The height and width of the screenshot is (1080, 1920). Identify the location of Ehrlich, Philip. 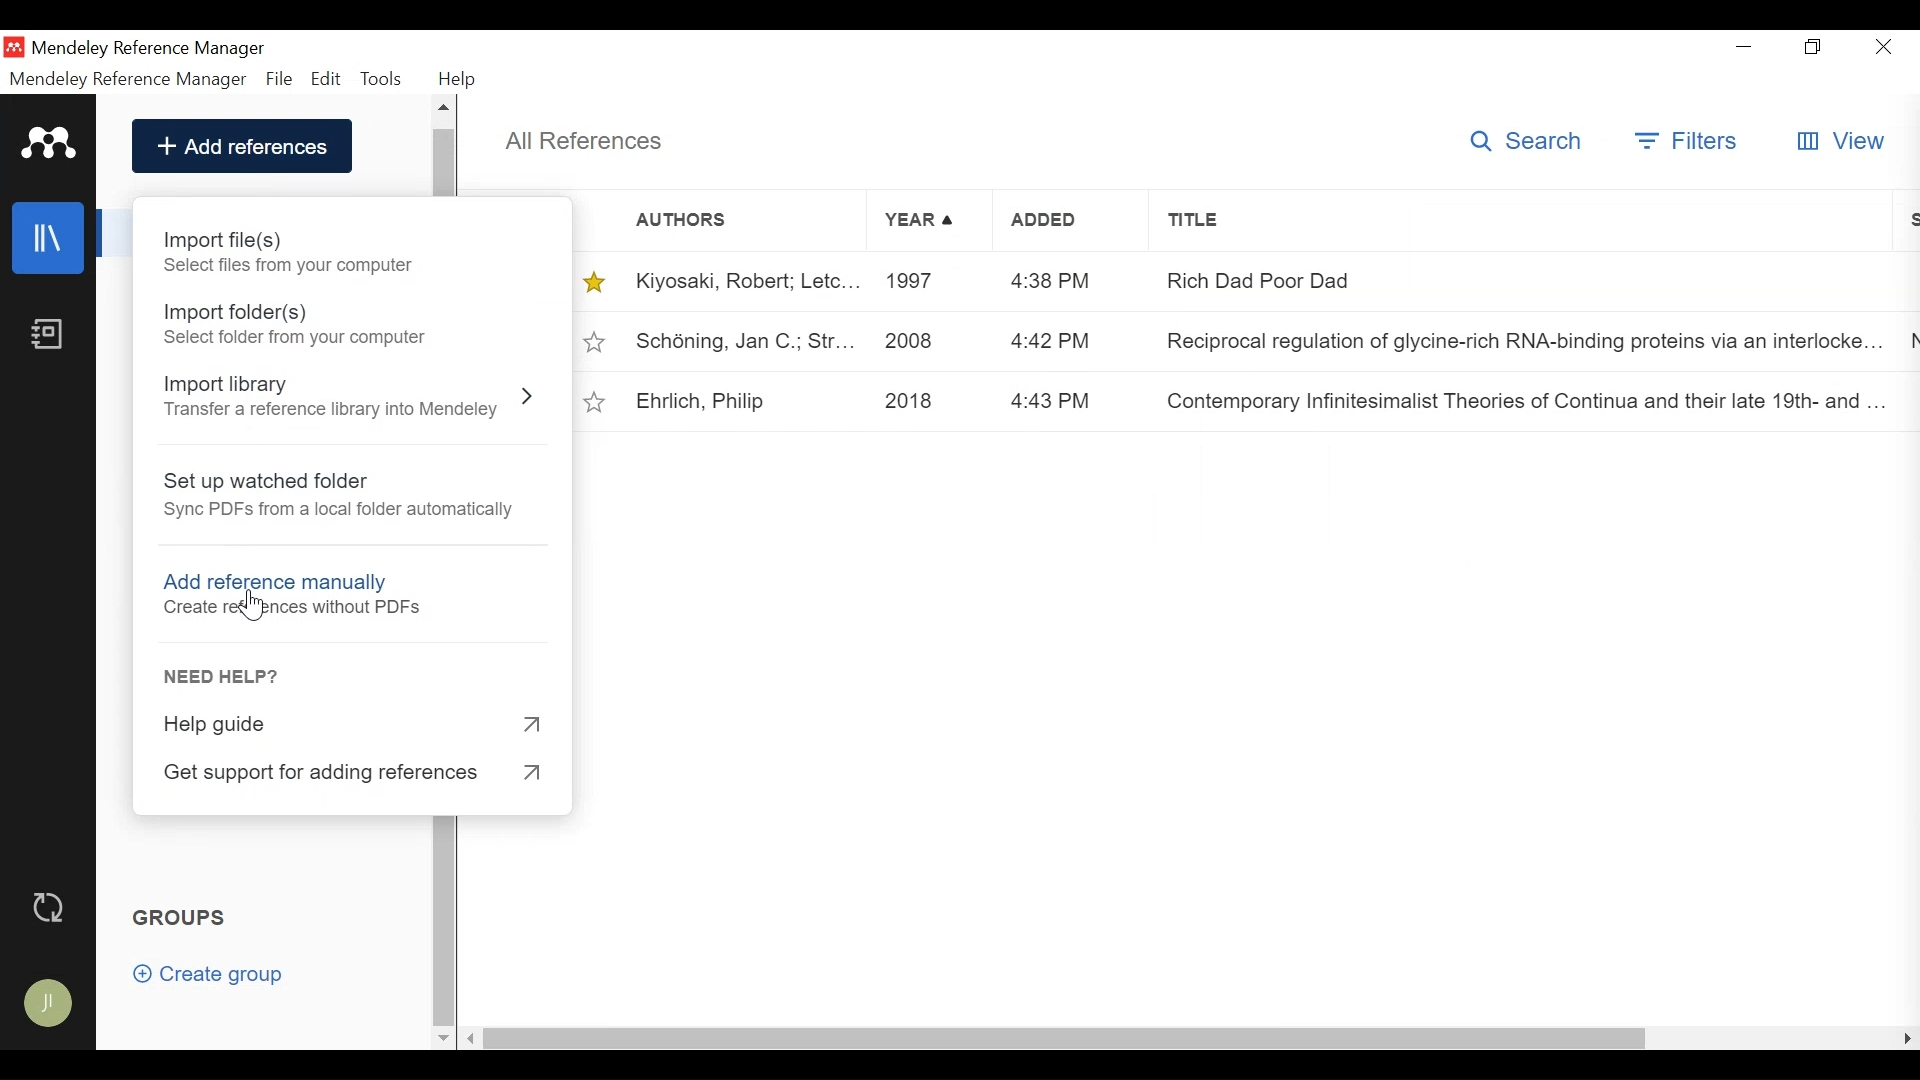
(748, 400).